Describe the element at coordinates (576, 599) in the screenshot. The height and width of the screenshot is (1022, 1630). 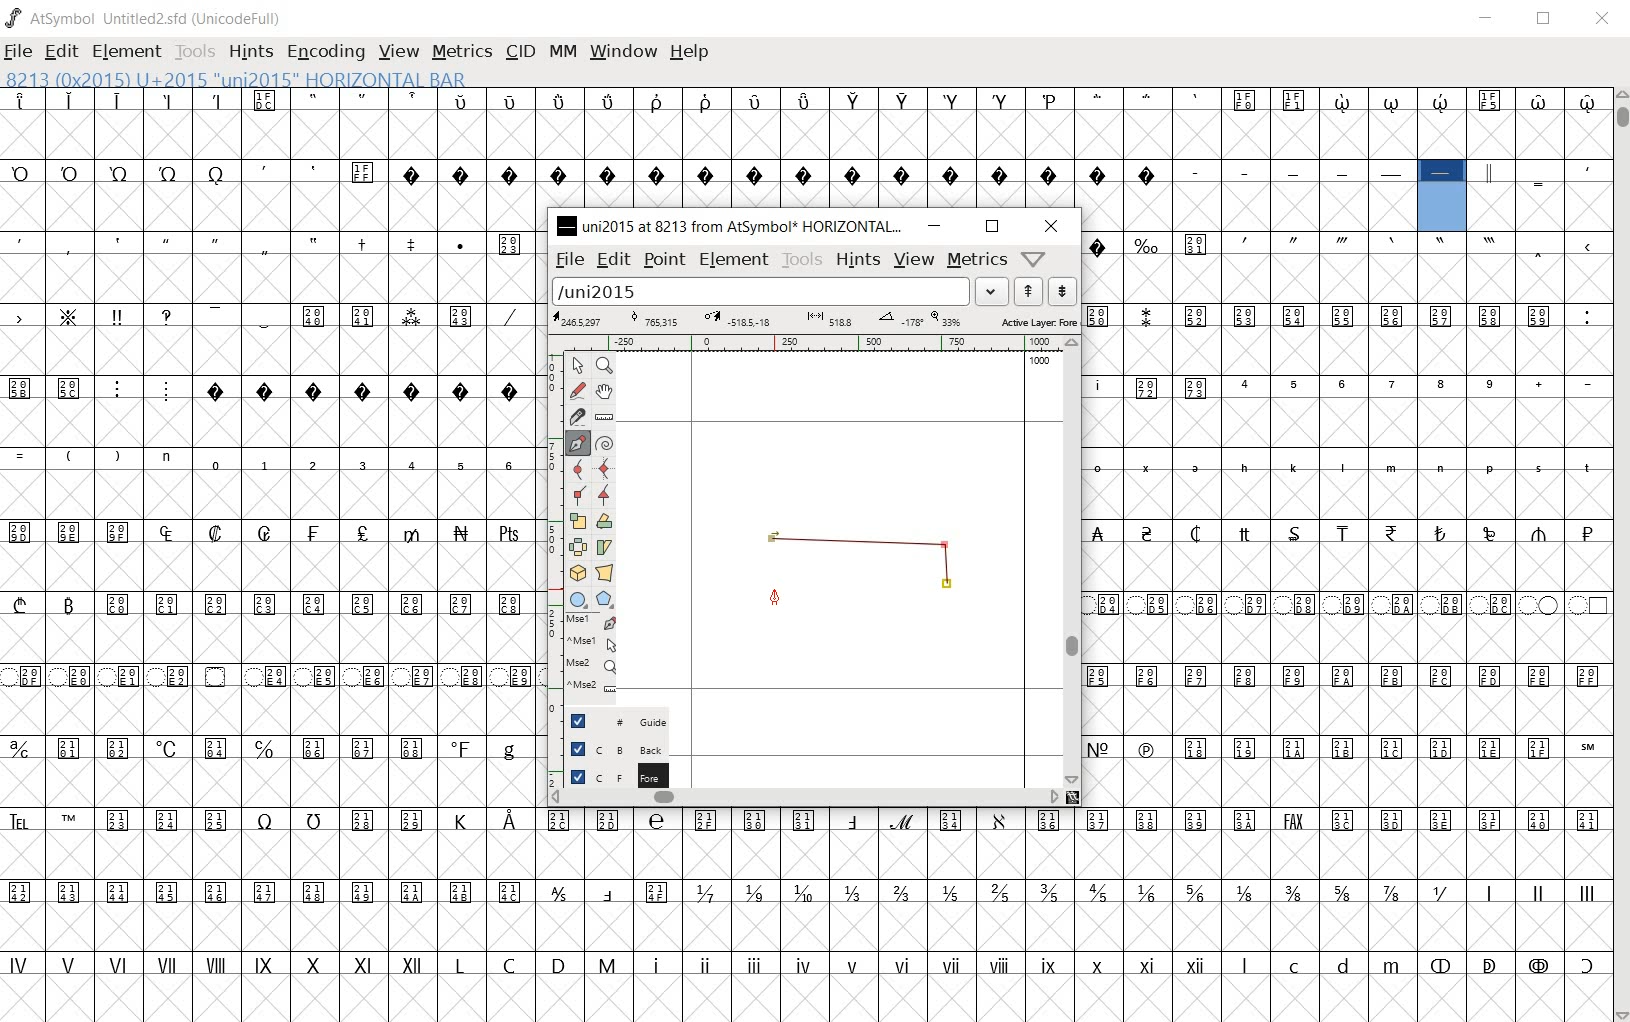
I see `rectangle or ellipse` at that location.